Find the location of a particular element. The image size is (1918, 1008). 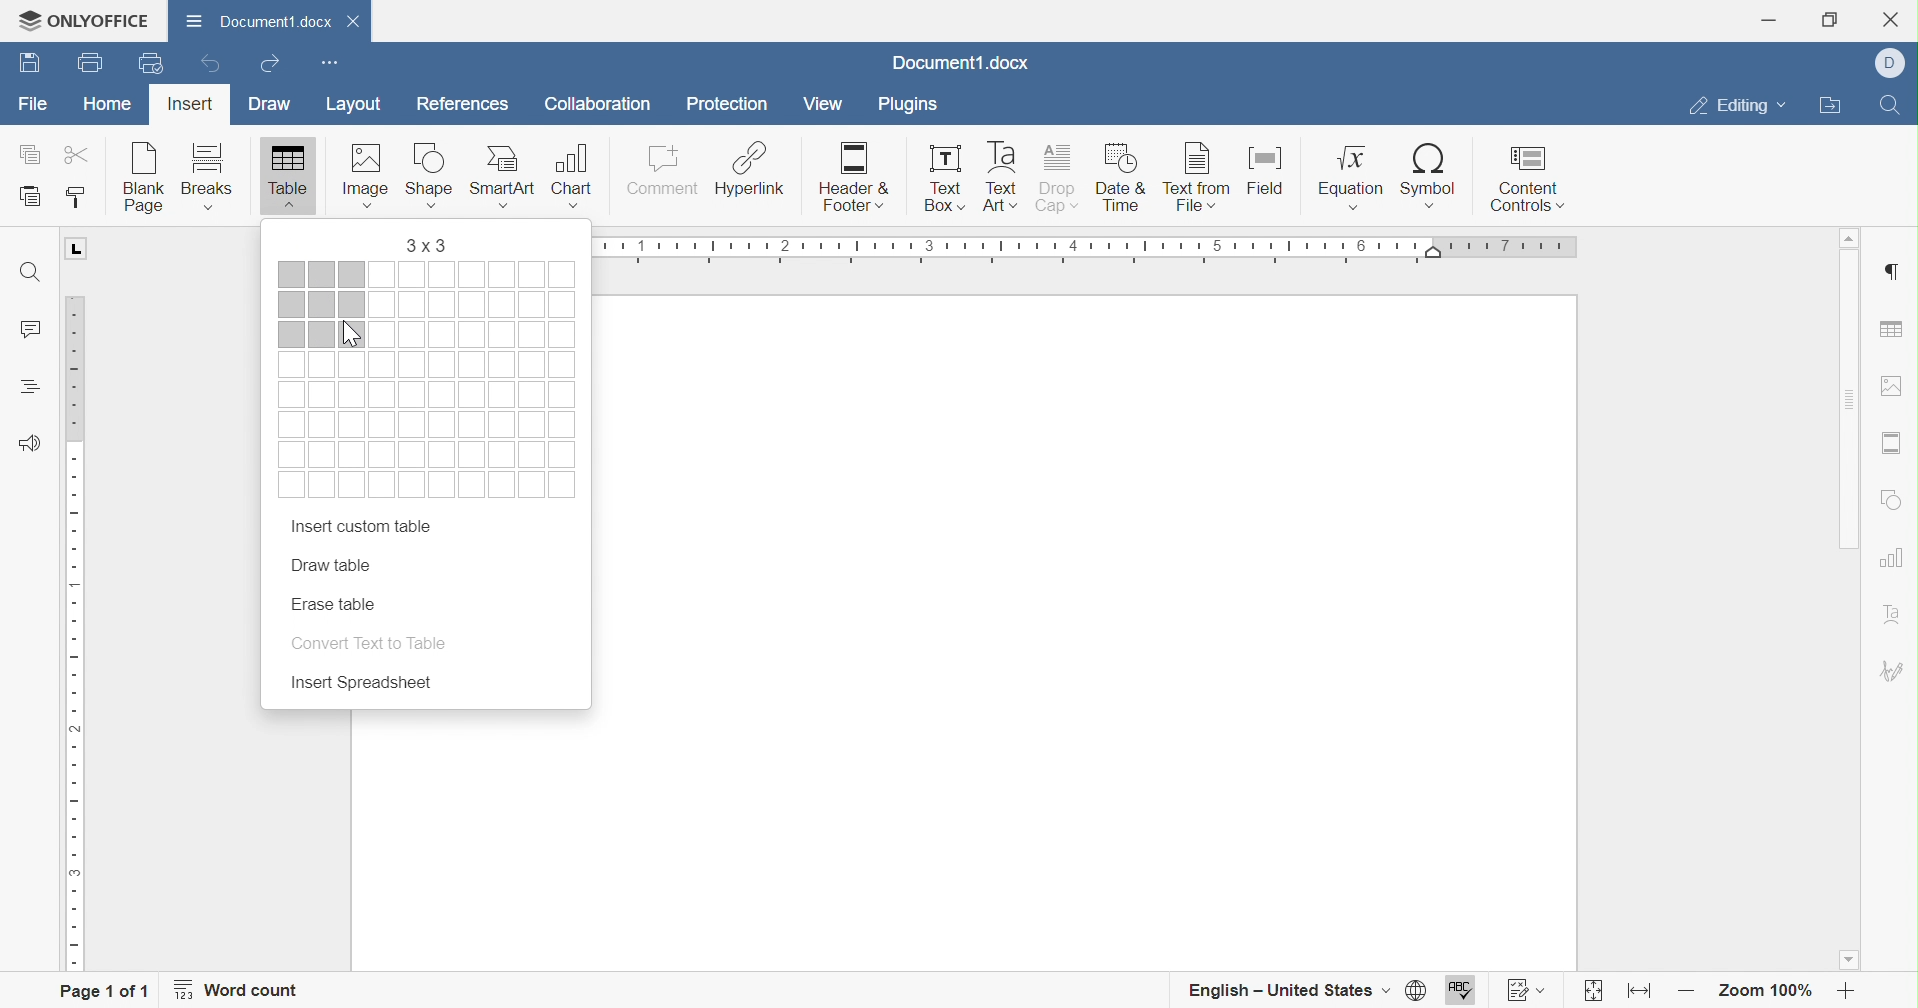

Insert custom table is located at coordinates (358, 528).